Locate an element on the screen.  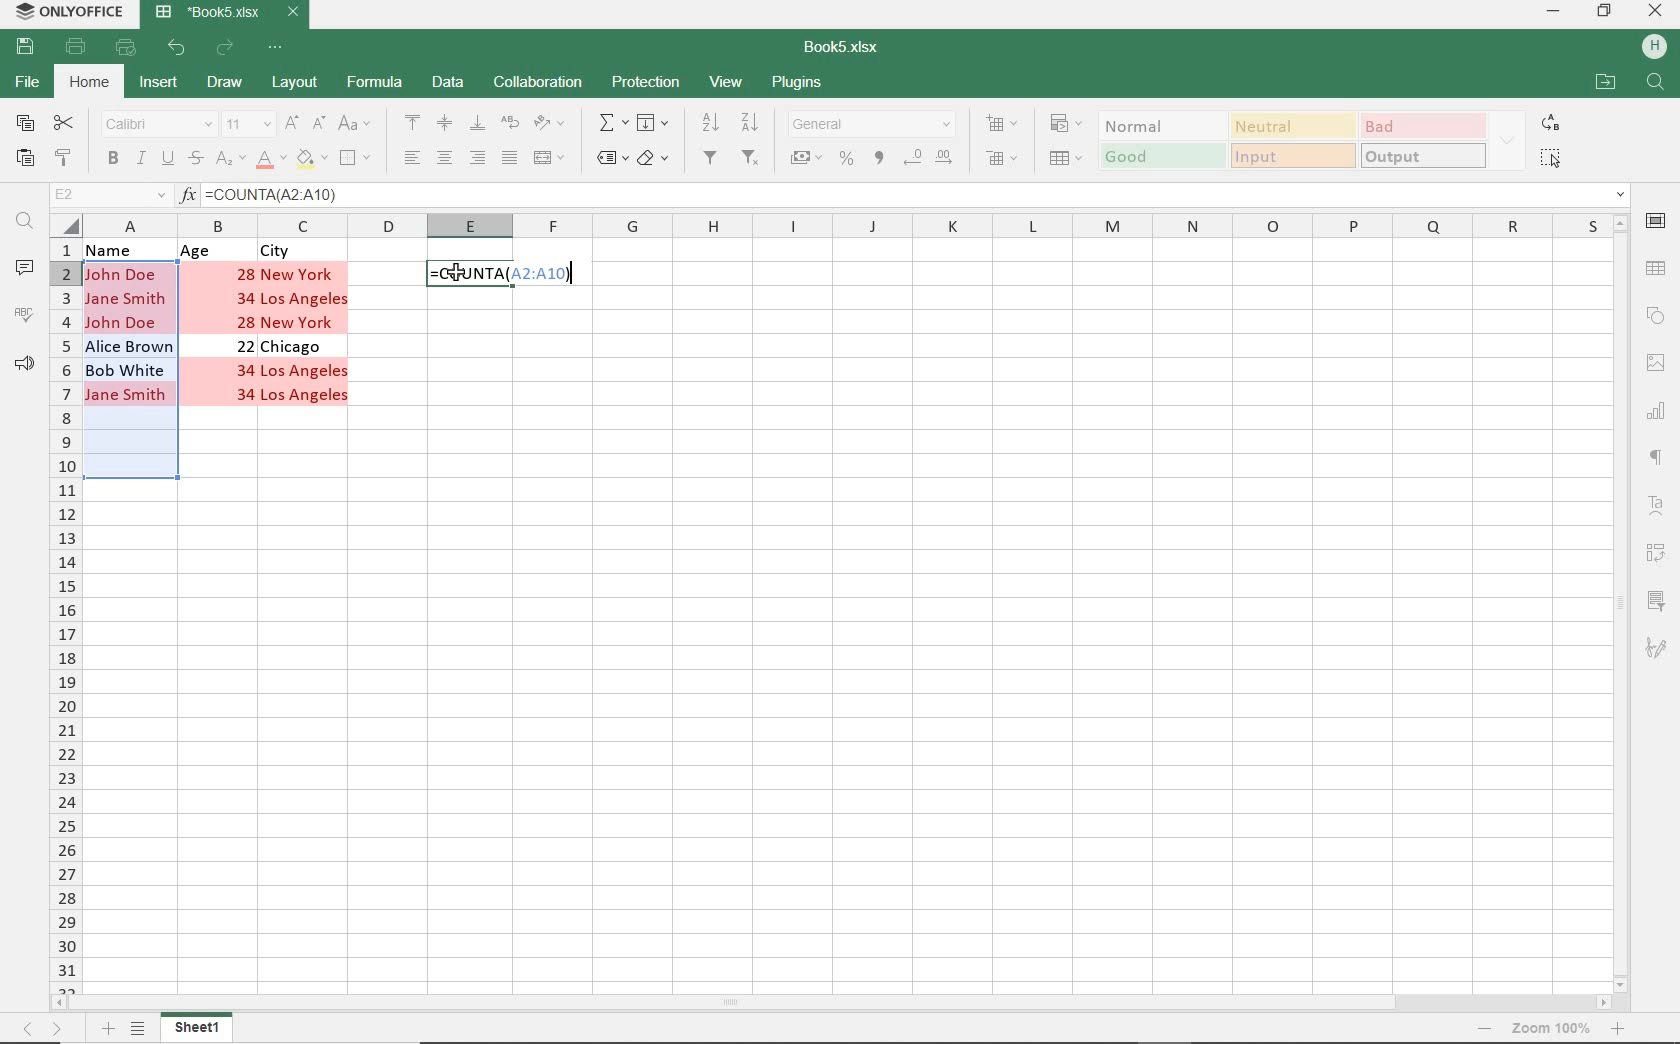
TEXTART is located at coordinates (1654, 506).